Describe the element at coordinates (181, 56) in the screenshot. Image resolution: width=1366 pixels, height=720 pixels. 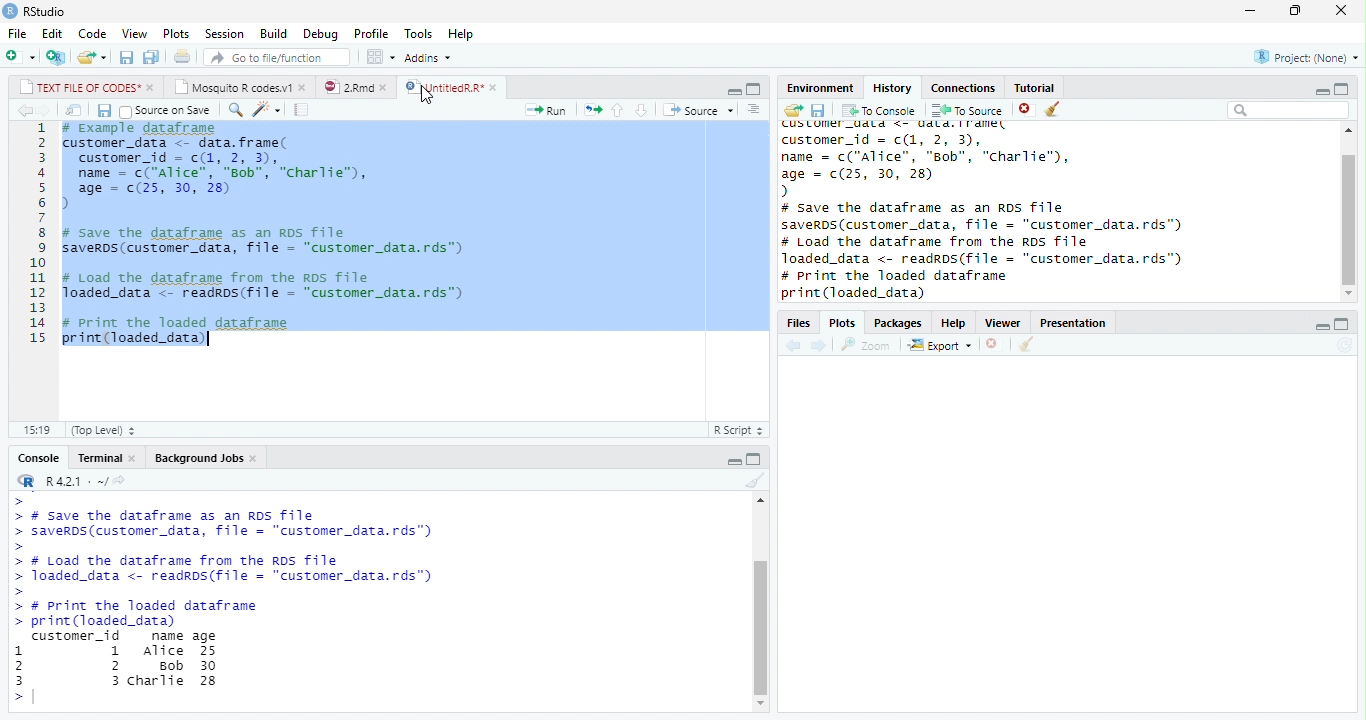
I see `print` at that location.